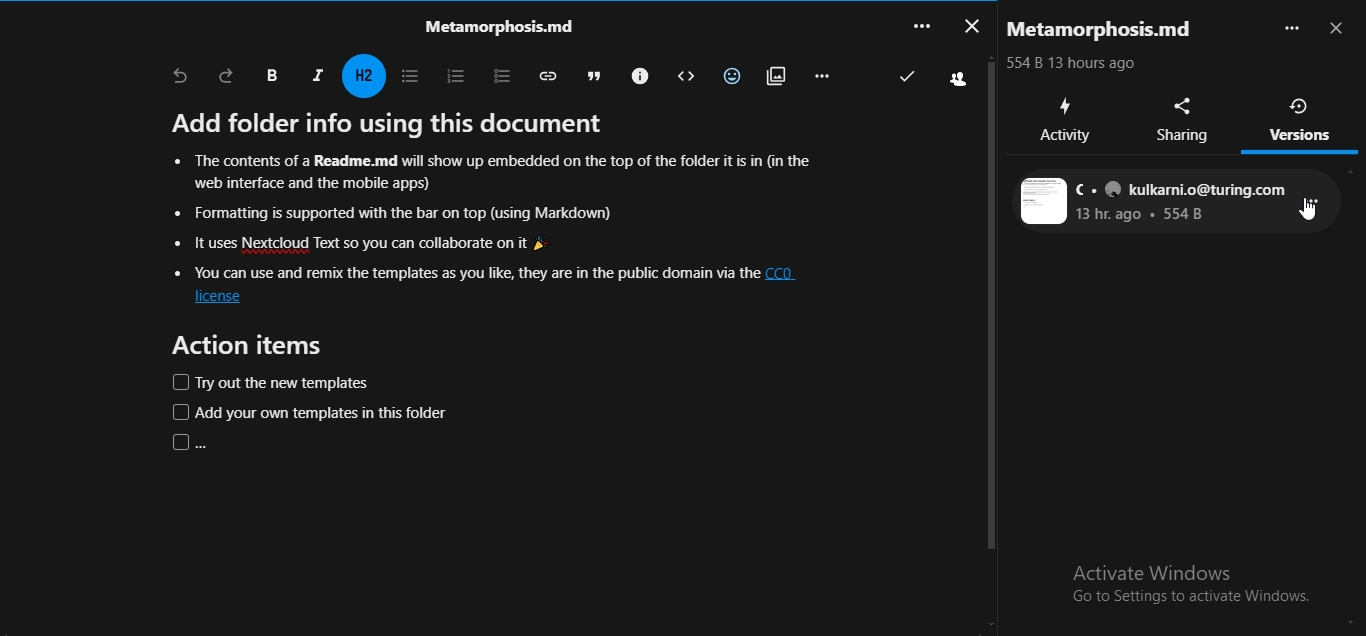 The width and height of the screenshot is (1366, 636). I want to click on more options, so click(1291, 28).